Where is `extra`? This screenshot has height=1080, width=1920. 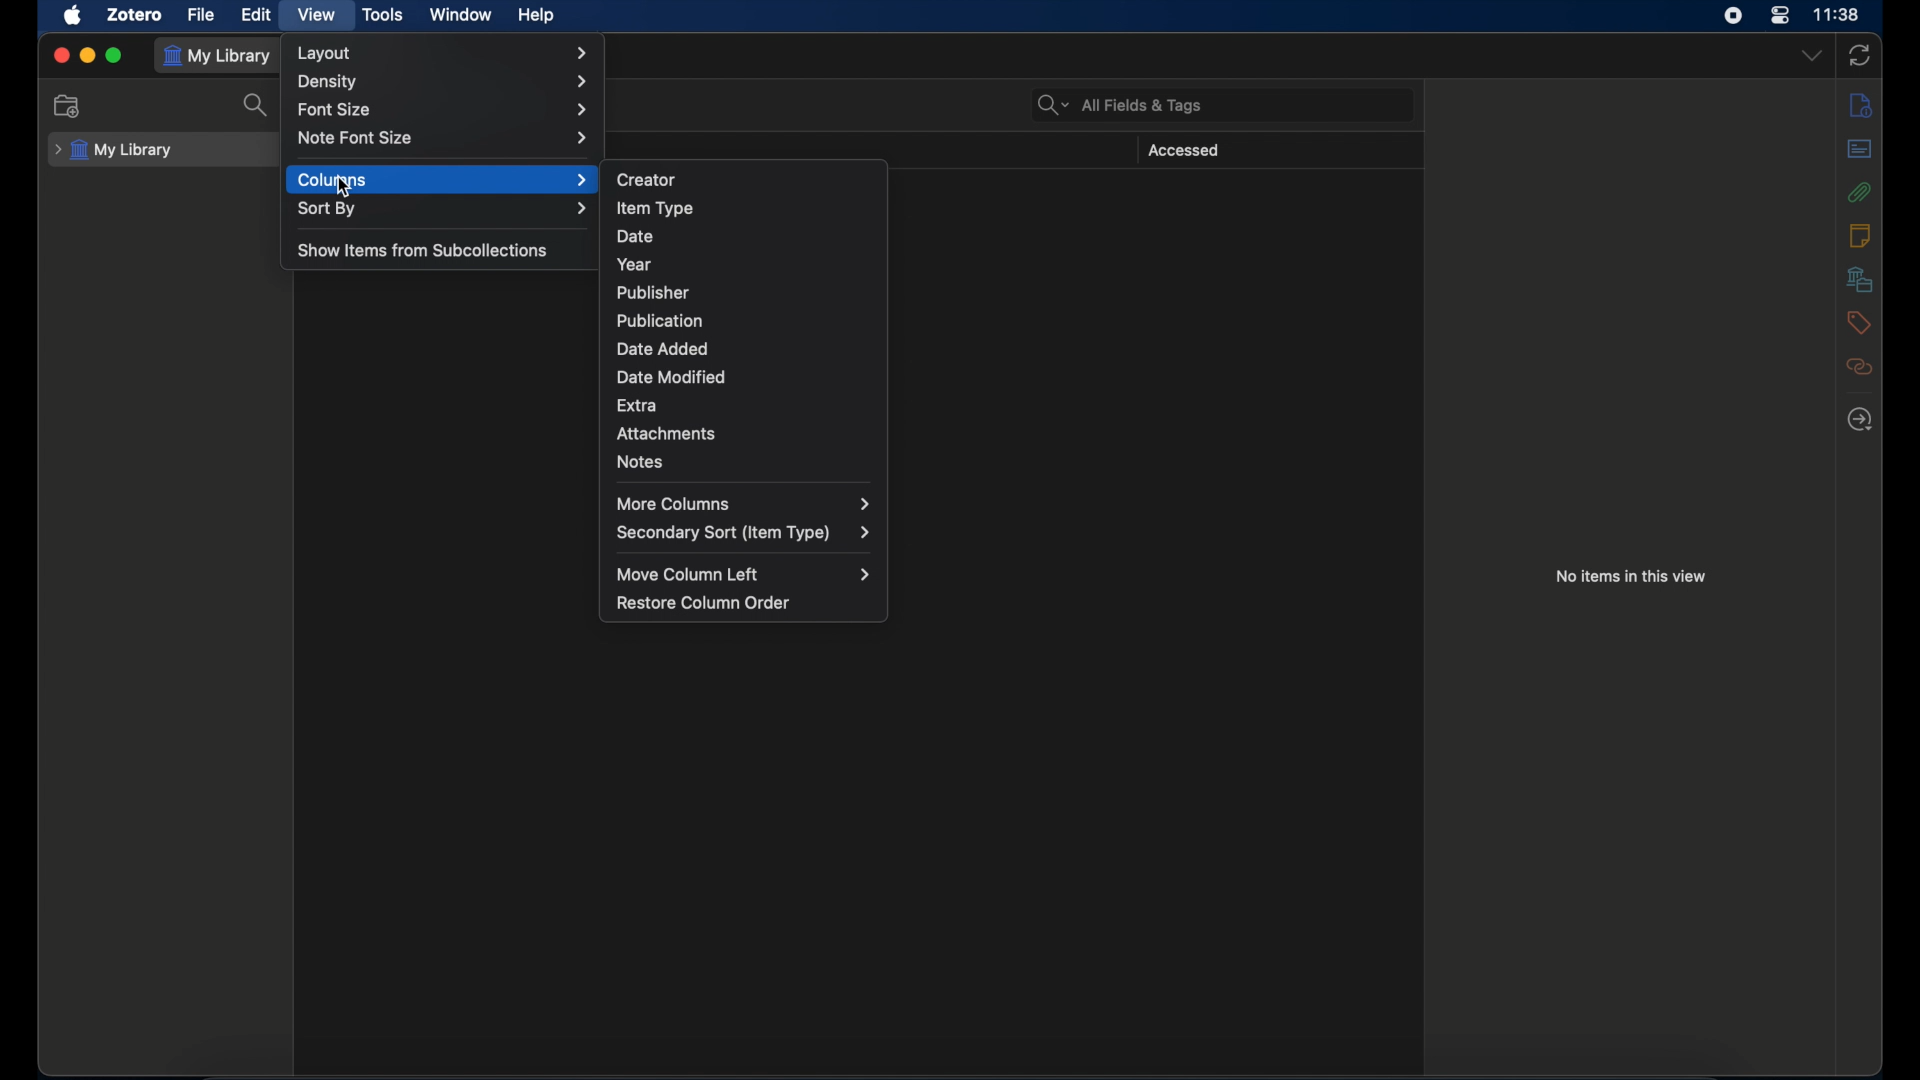 extra is located at coordinates (636, 404).